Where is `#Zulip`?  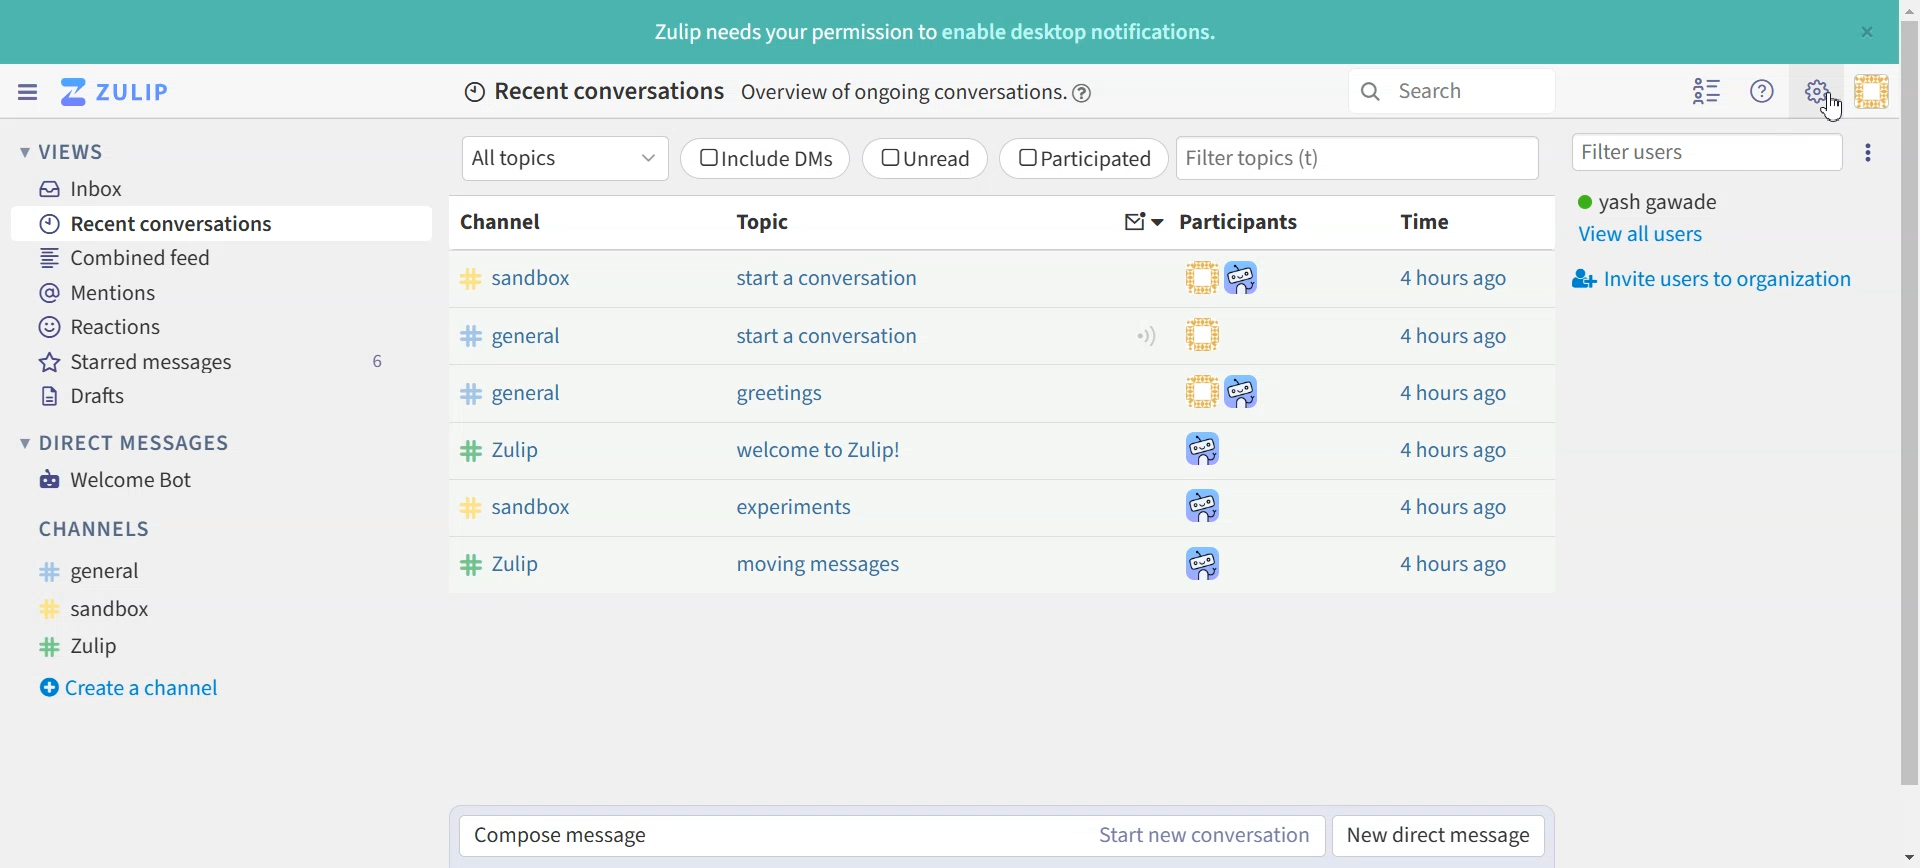
#Zulip is located at coordinates (97, 644).